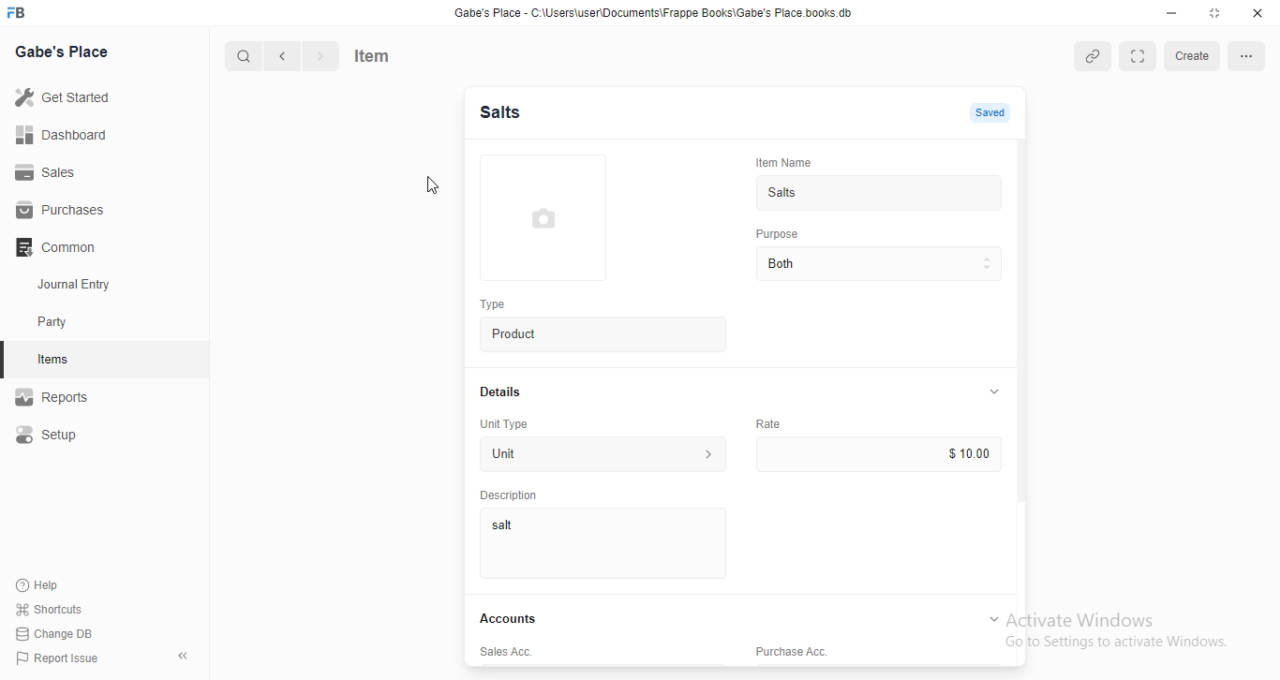 The height and width of the screenshot is (680, 1280). I want to click on Accounts, so click(516, 620).